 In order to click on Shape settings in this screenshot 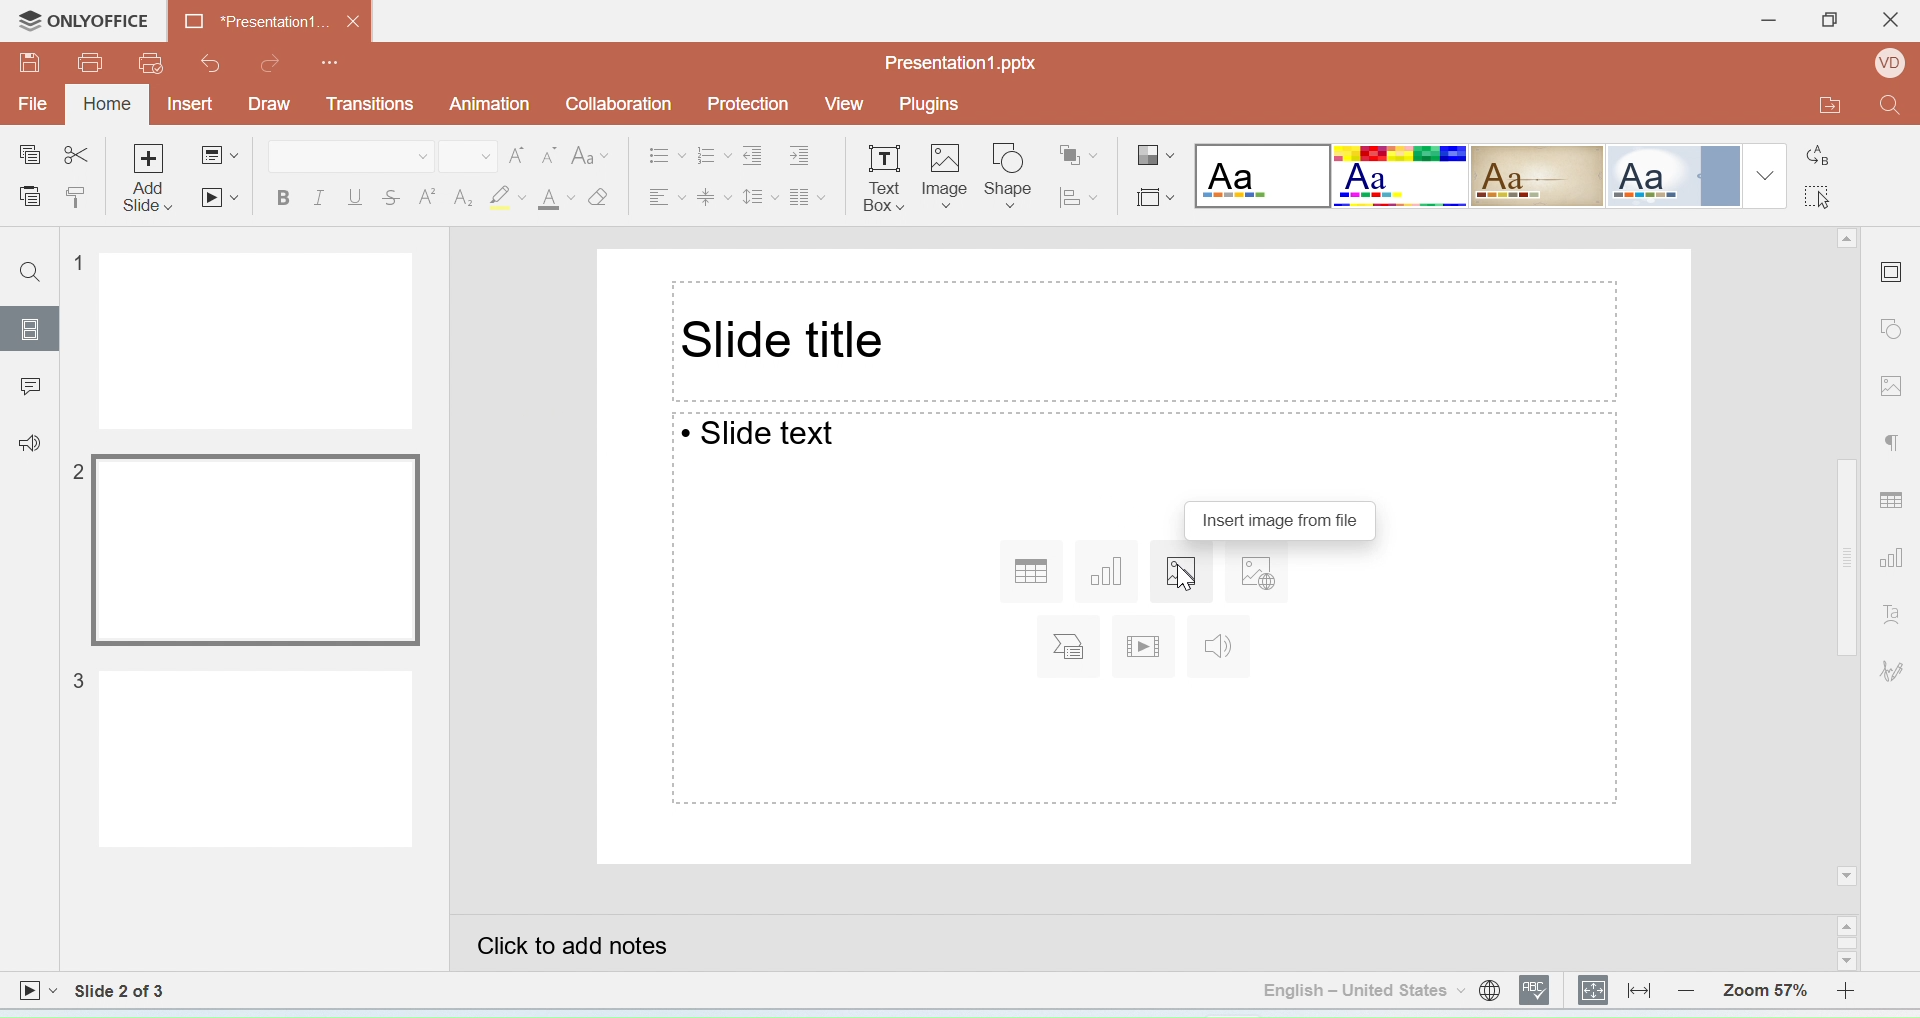, I will do `click(1896, 331)`.